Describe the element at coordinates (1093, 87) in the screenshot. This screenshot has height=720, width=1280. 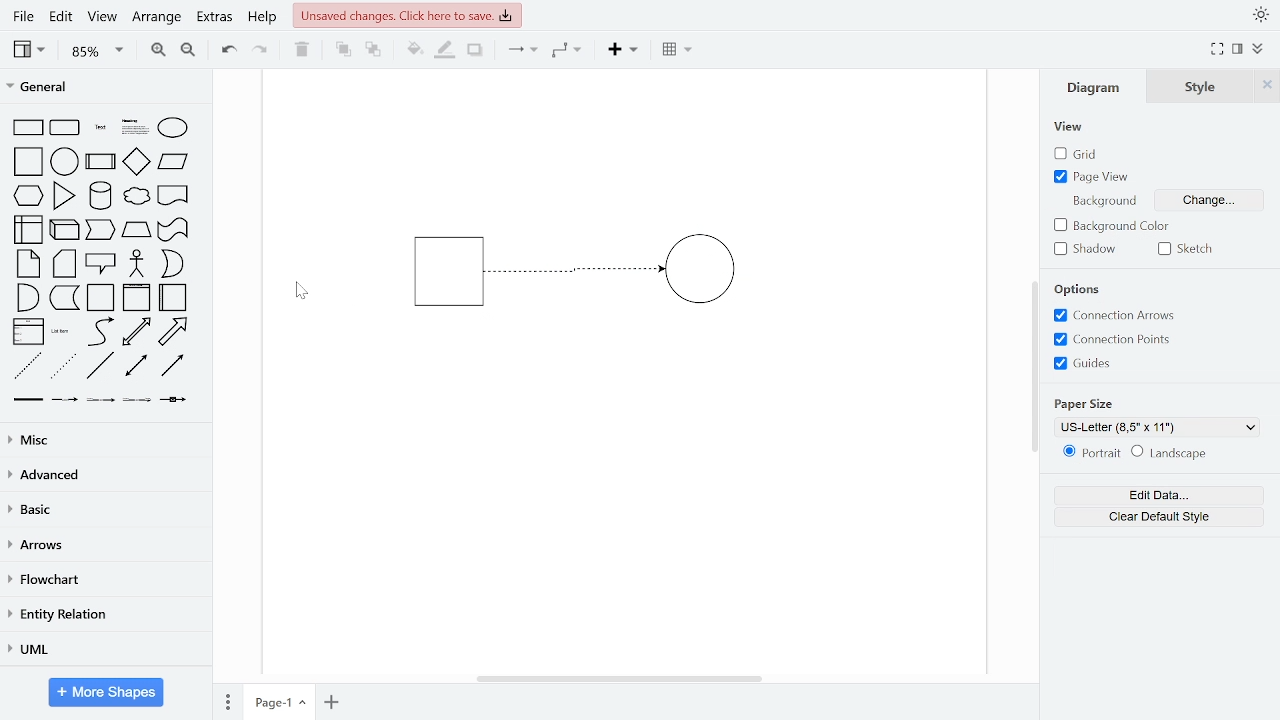
I see `diagram` at that location.